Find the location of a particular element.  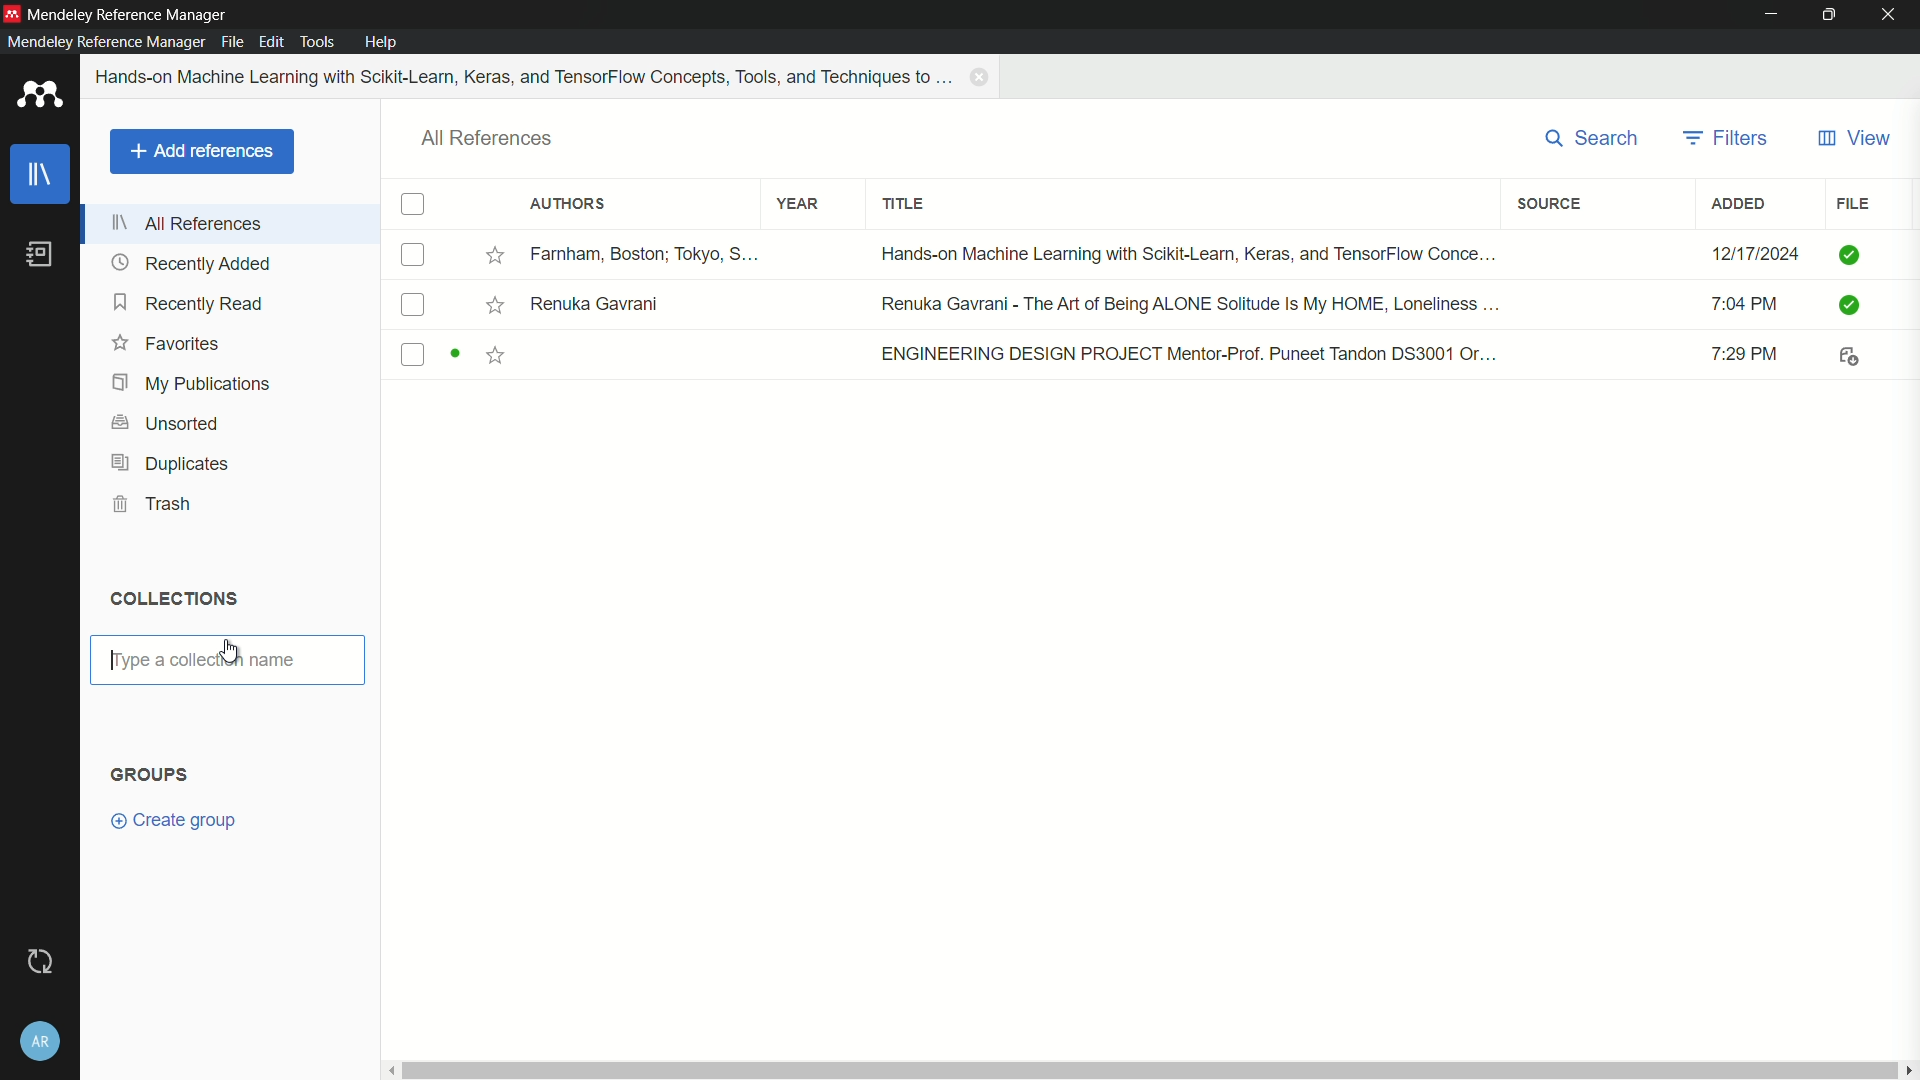

all references is located at coordinates (488, 139).